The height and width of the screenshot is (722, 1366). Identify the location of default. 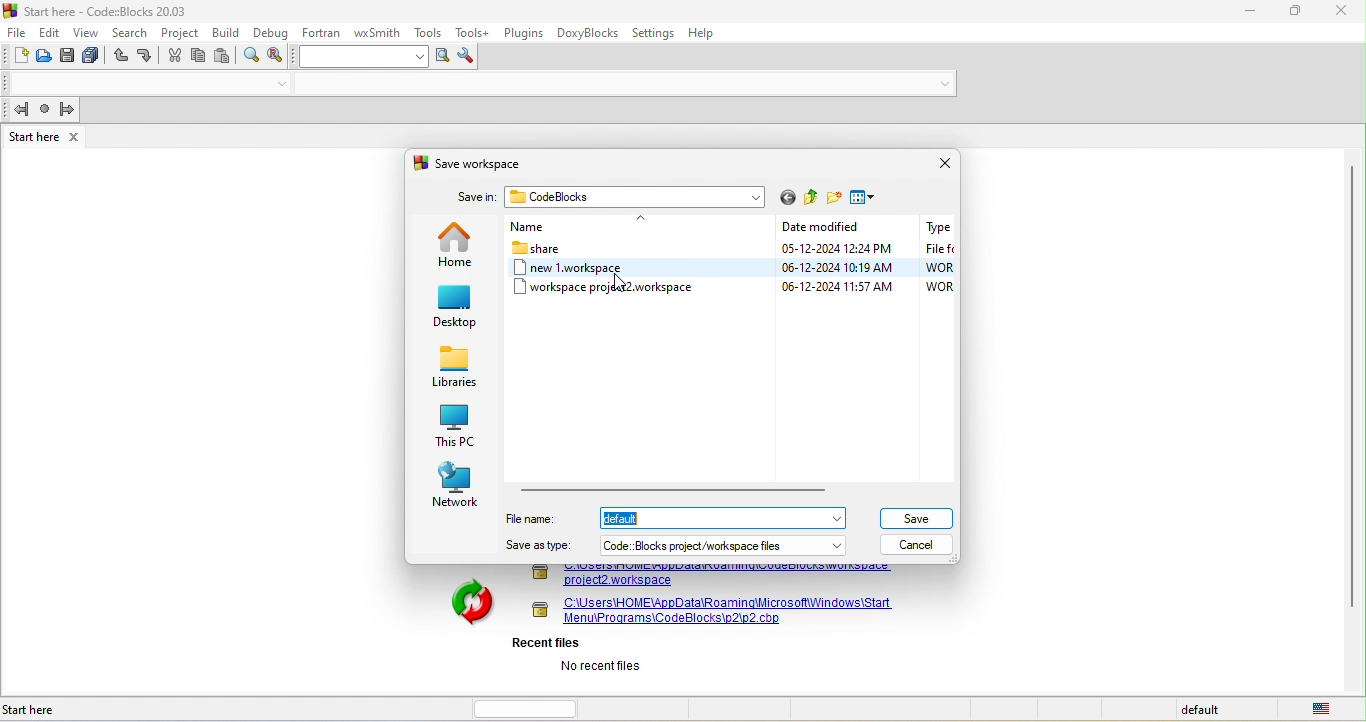
(726, 516).